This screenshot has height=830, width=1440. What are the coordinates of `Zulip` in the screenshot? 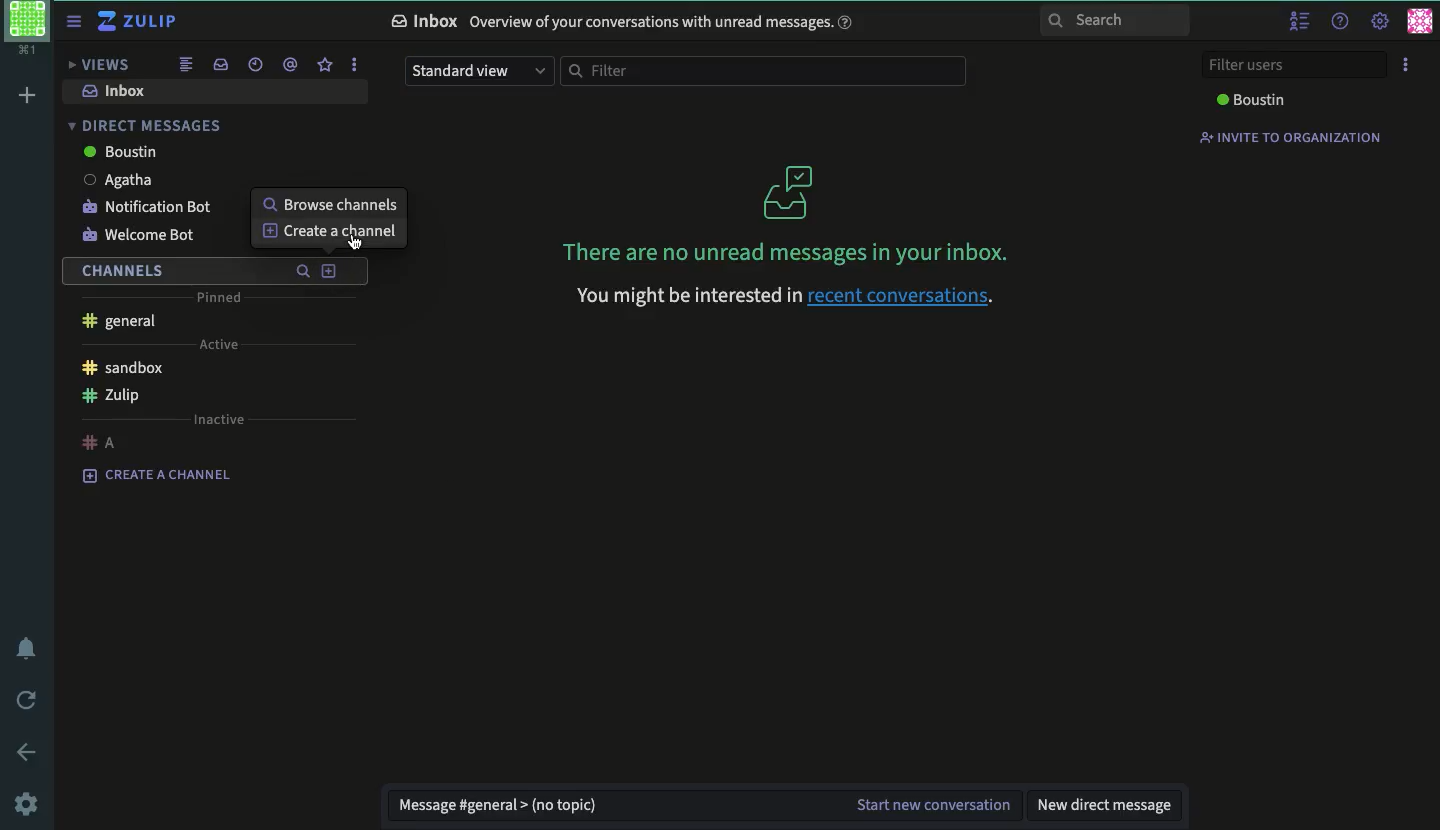 It's located at (114, 397).